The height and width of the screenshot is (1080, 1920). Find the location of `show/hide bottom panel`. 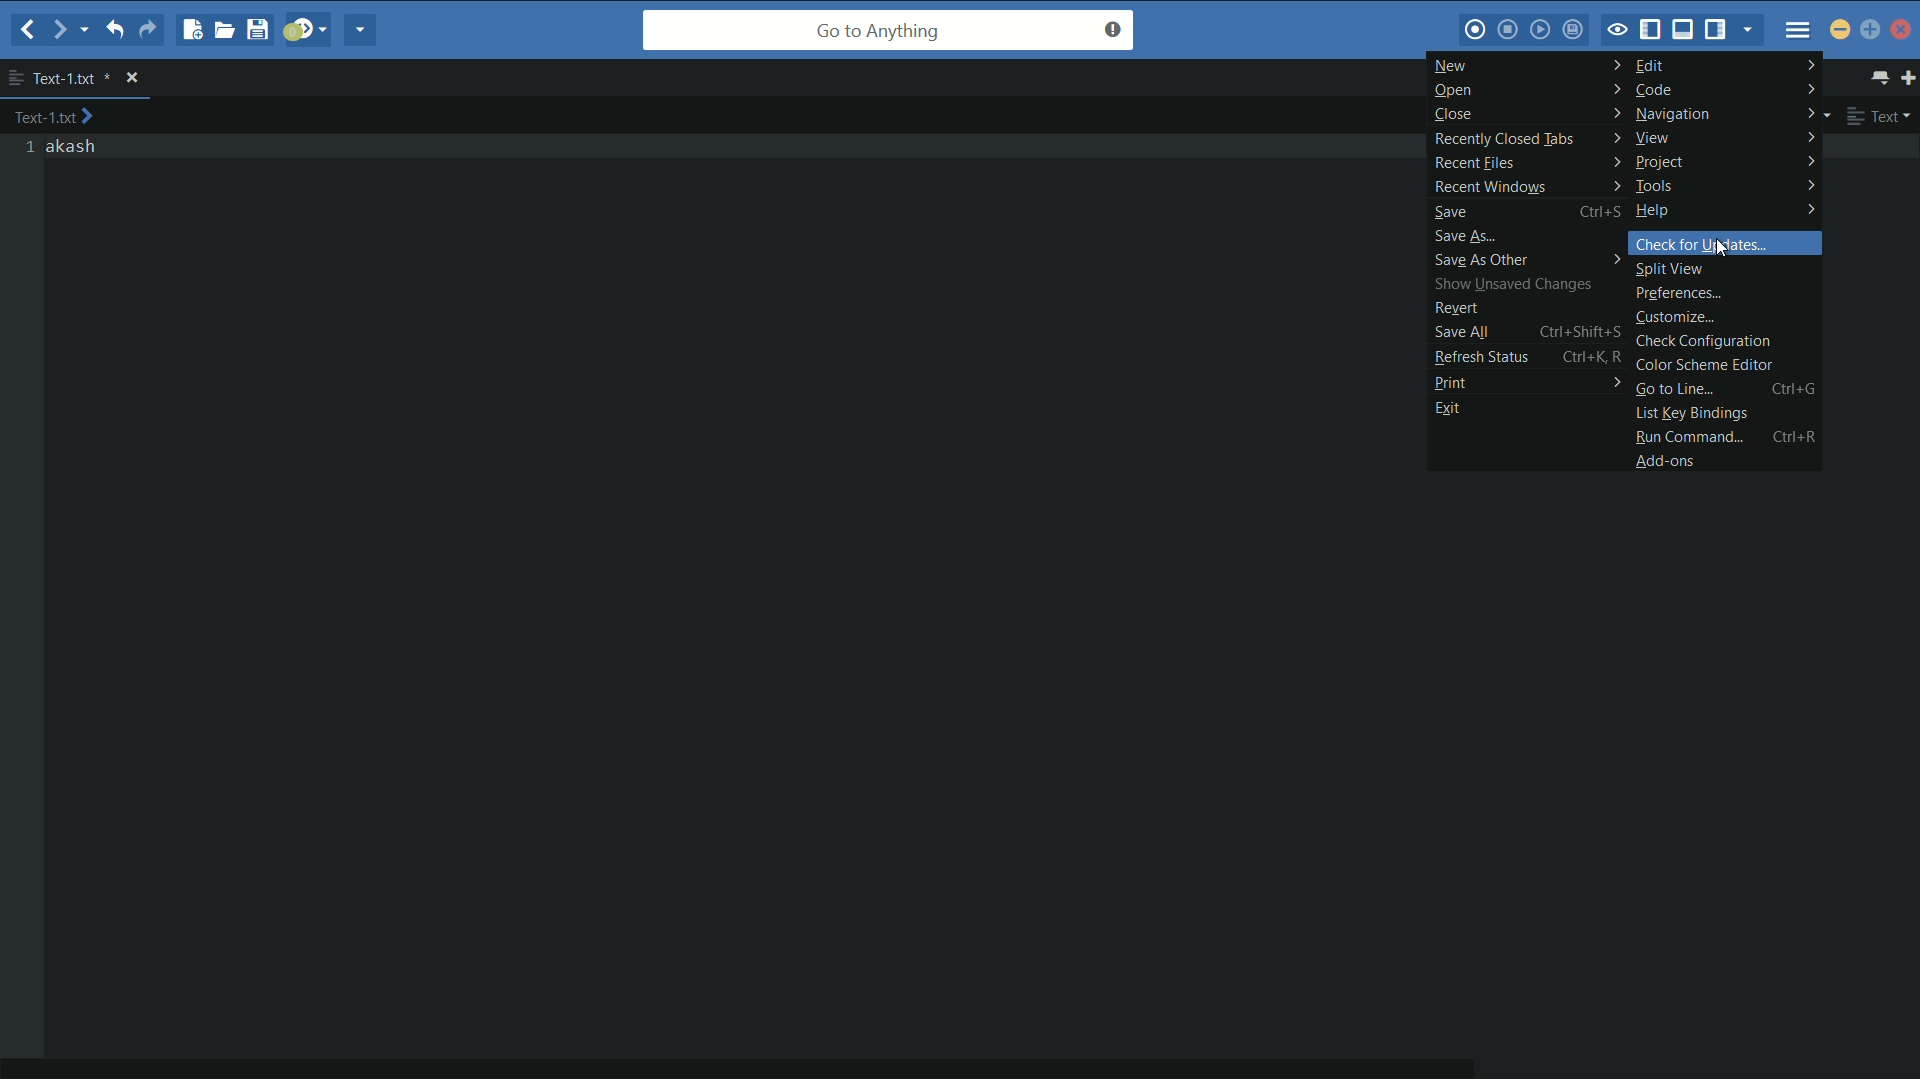

show/hide bottom panel is located at coordinates (1685, 29).